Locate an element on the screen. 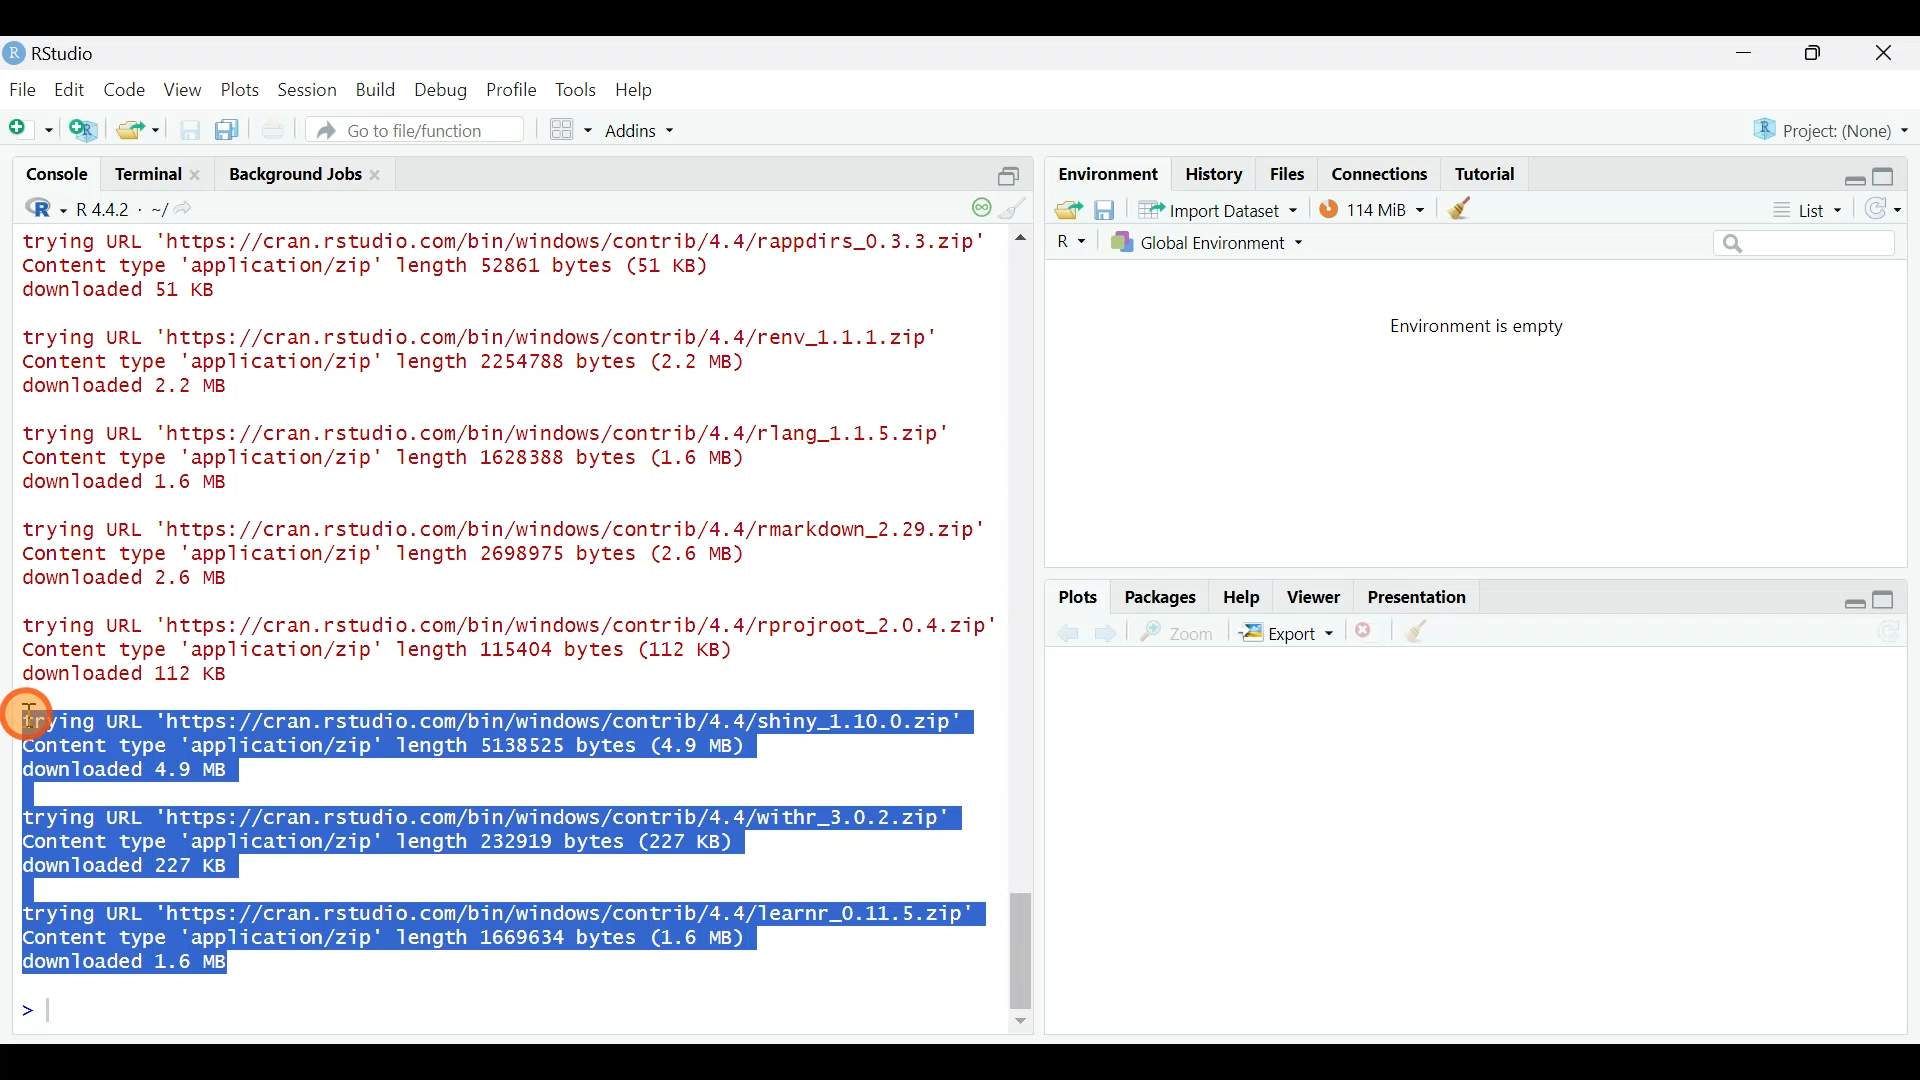  Line cursor is located at coordinates (35, 1014).